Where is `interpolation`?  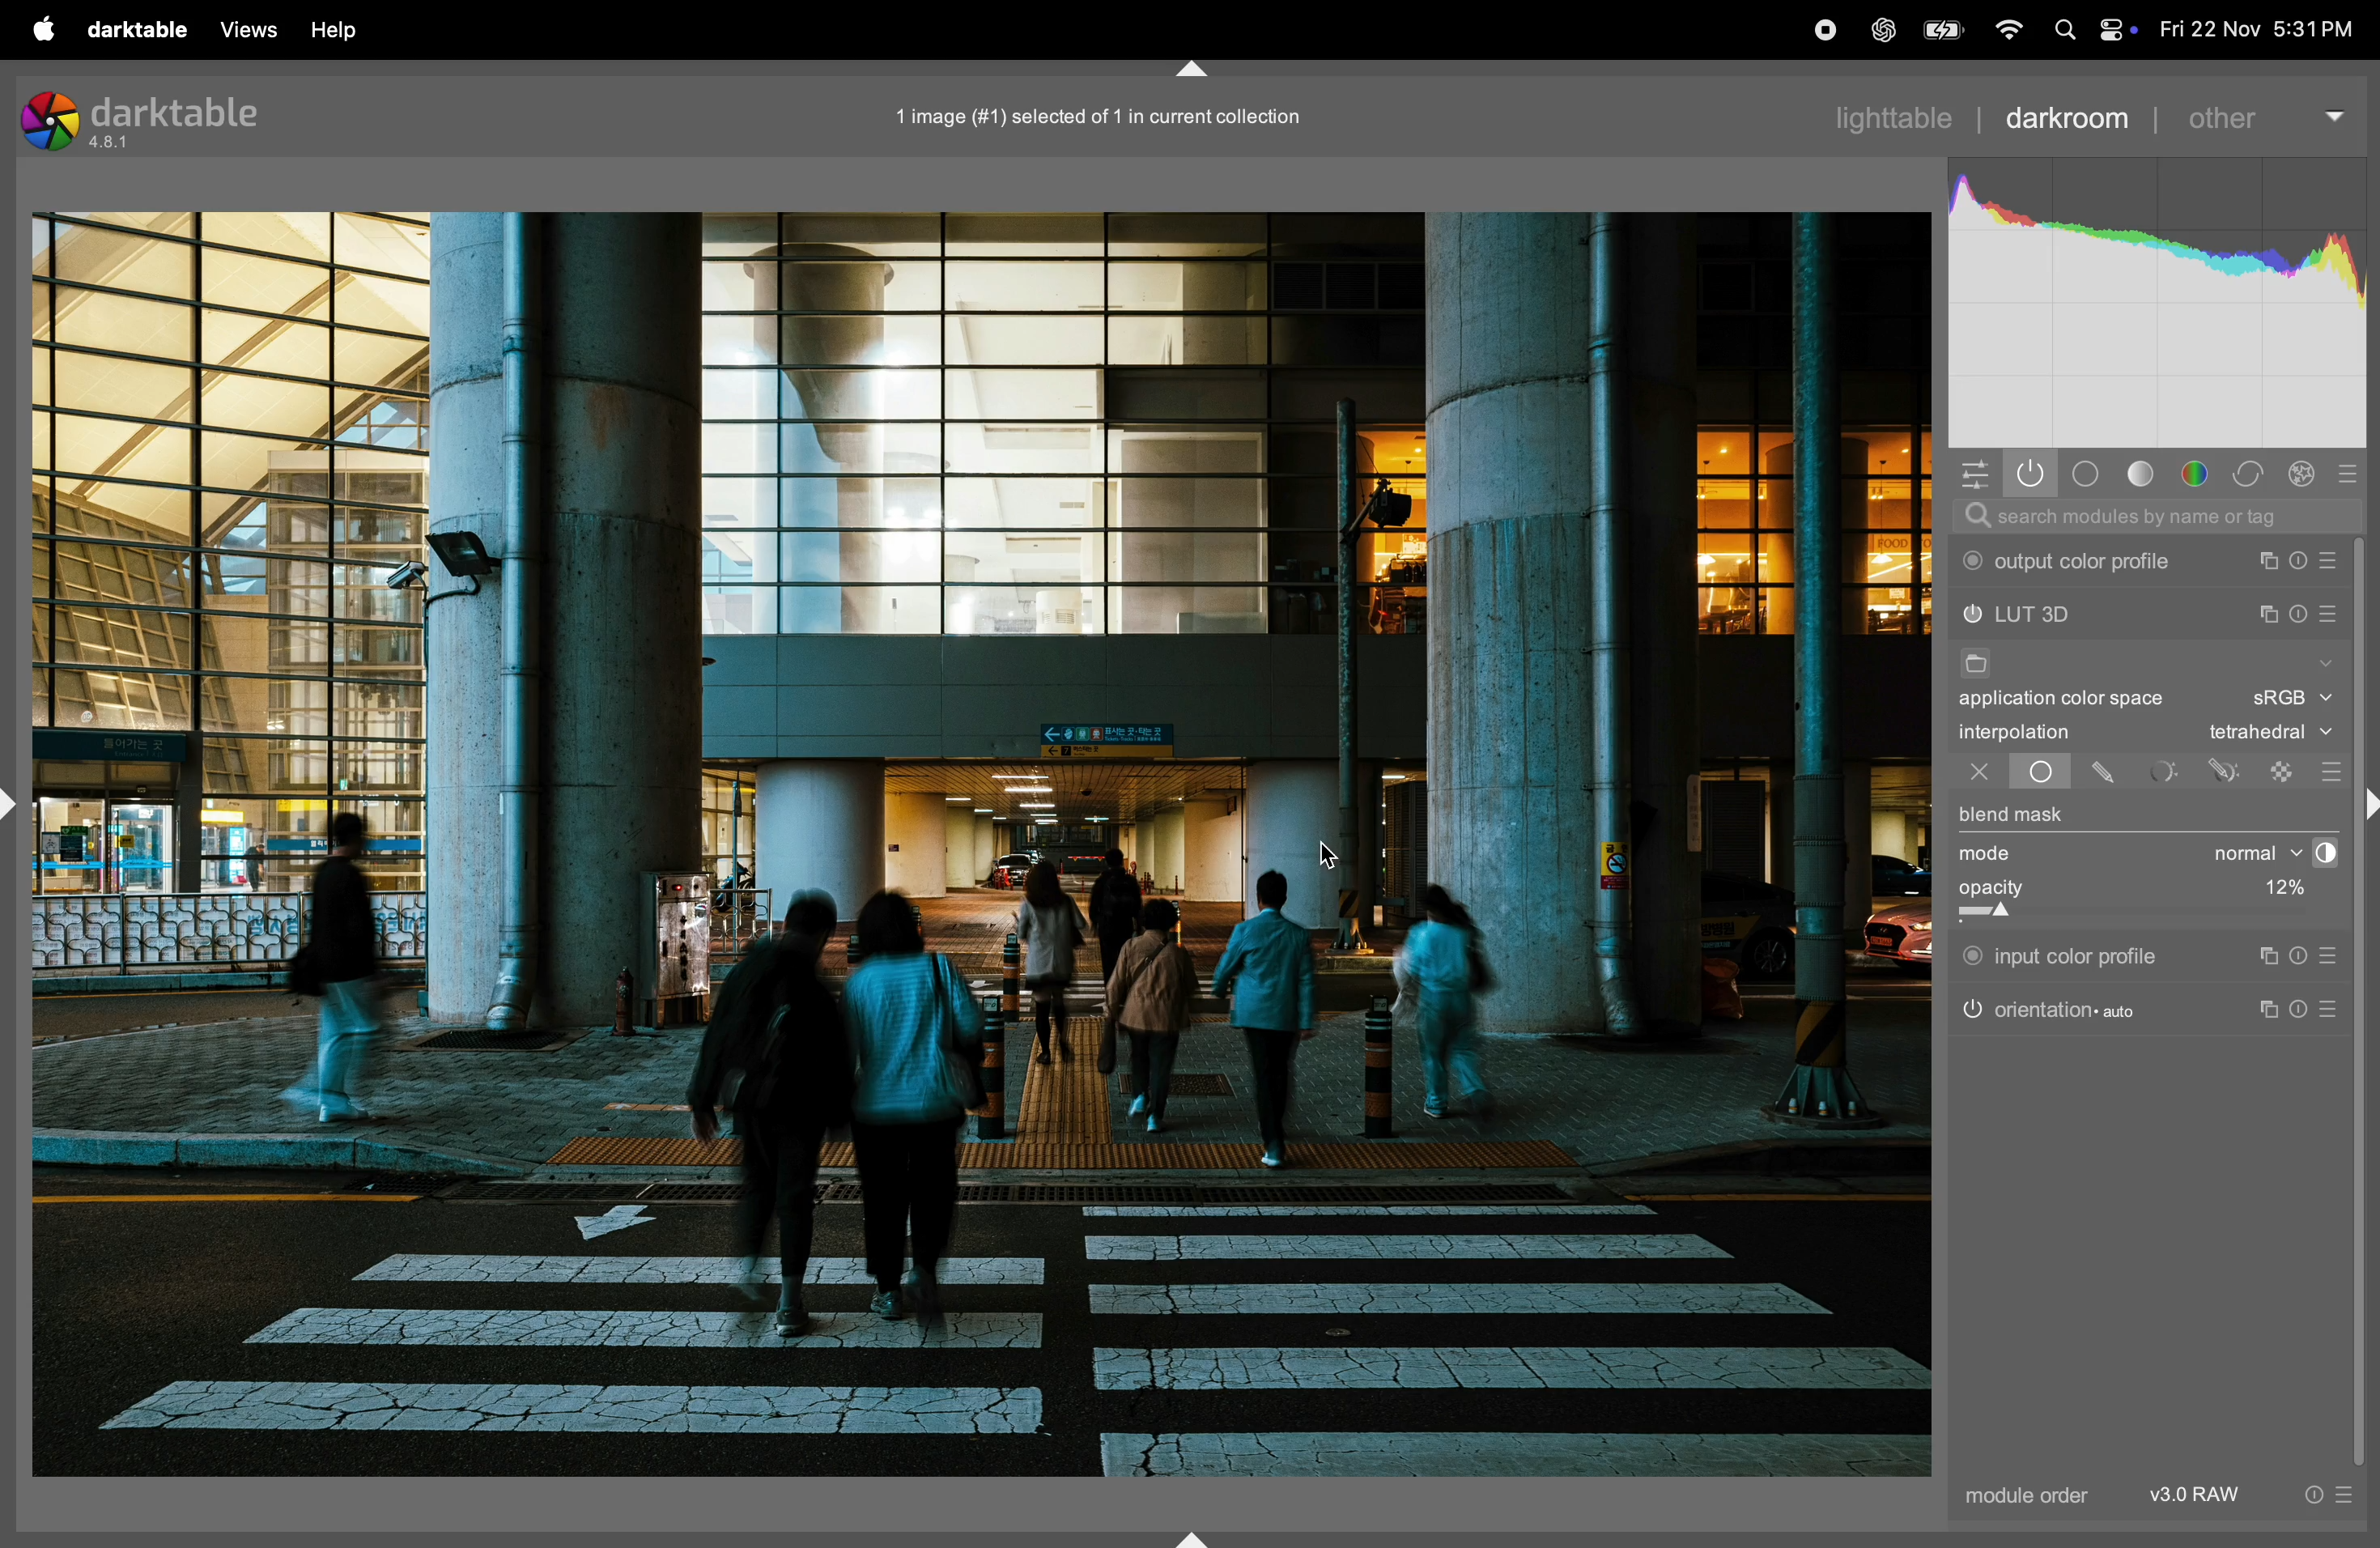 interpolation is located at coordinates (2015, 732).